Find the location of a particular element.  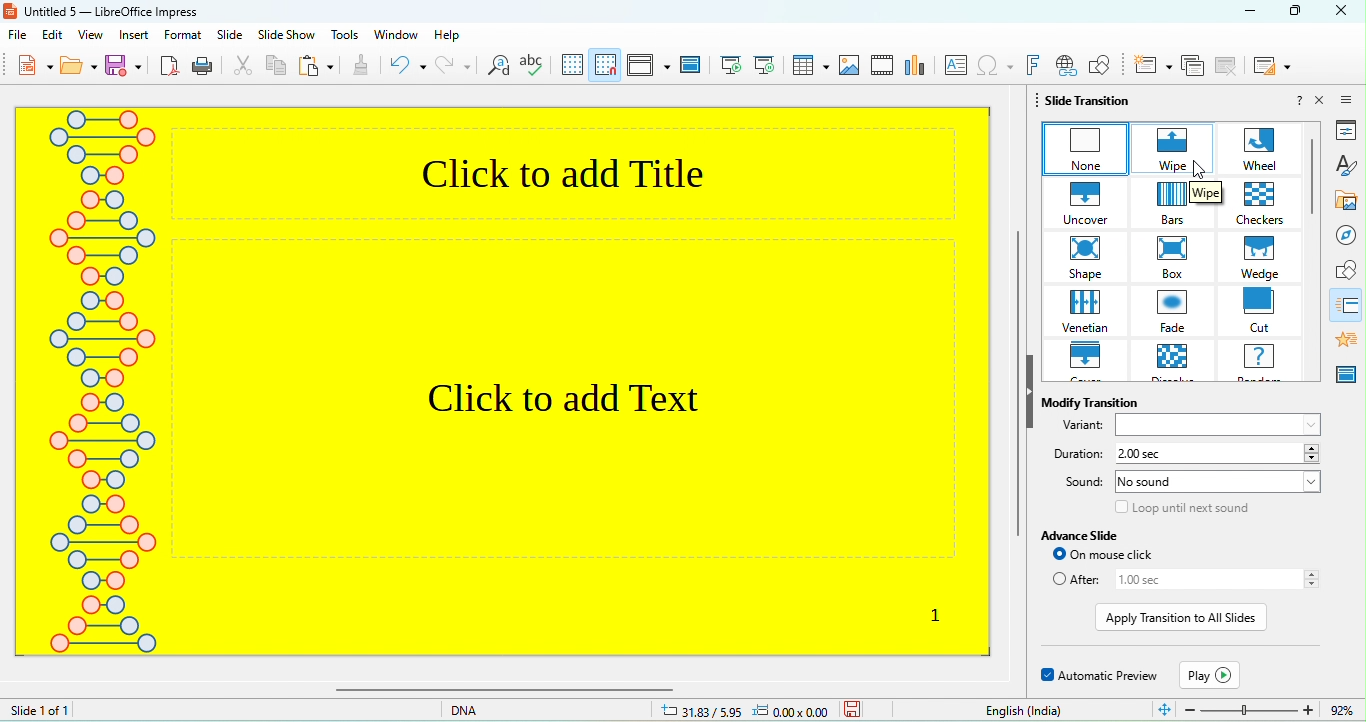

uncover is located at coordinates (1087, 201).